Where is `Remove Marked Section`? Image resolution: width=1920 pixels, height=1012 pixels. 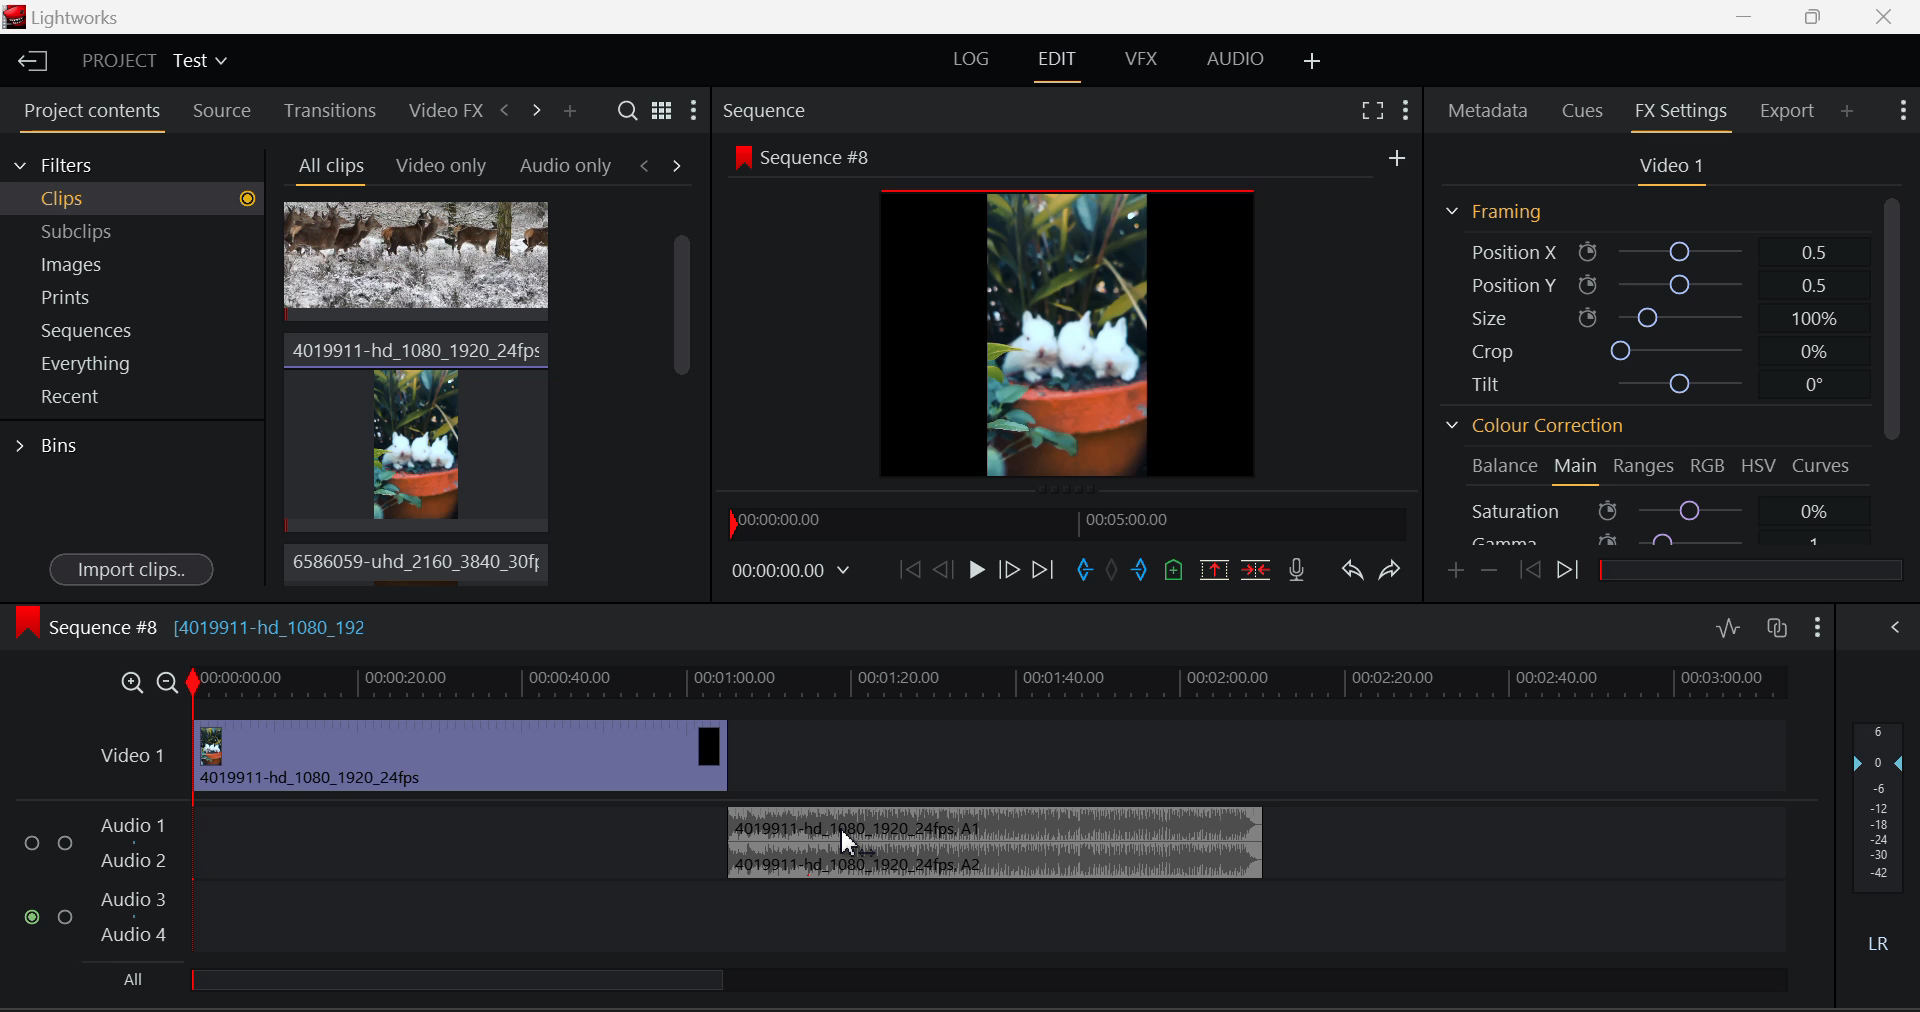 Remove Marked Section is located at coordinates (1217, 568).